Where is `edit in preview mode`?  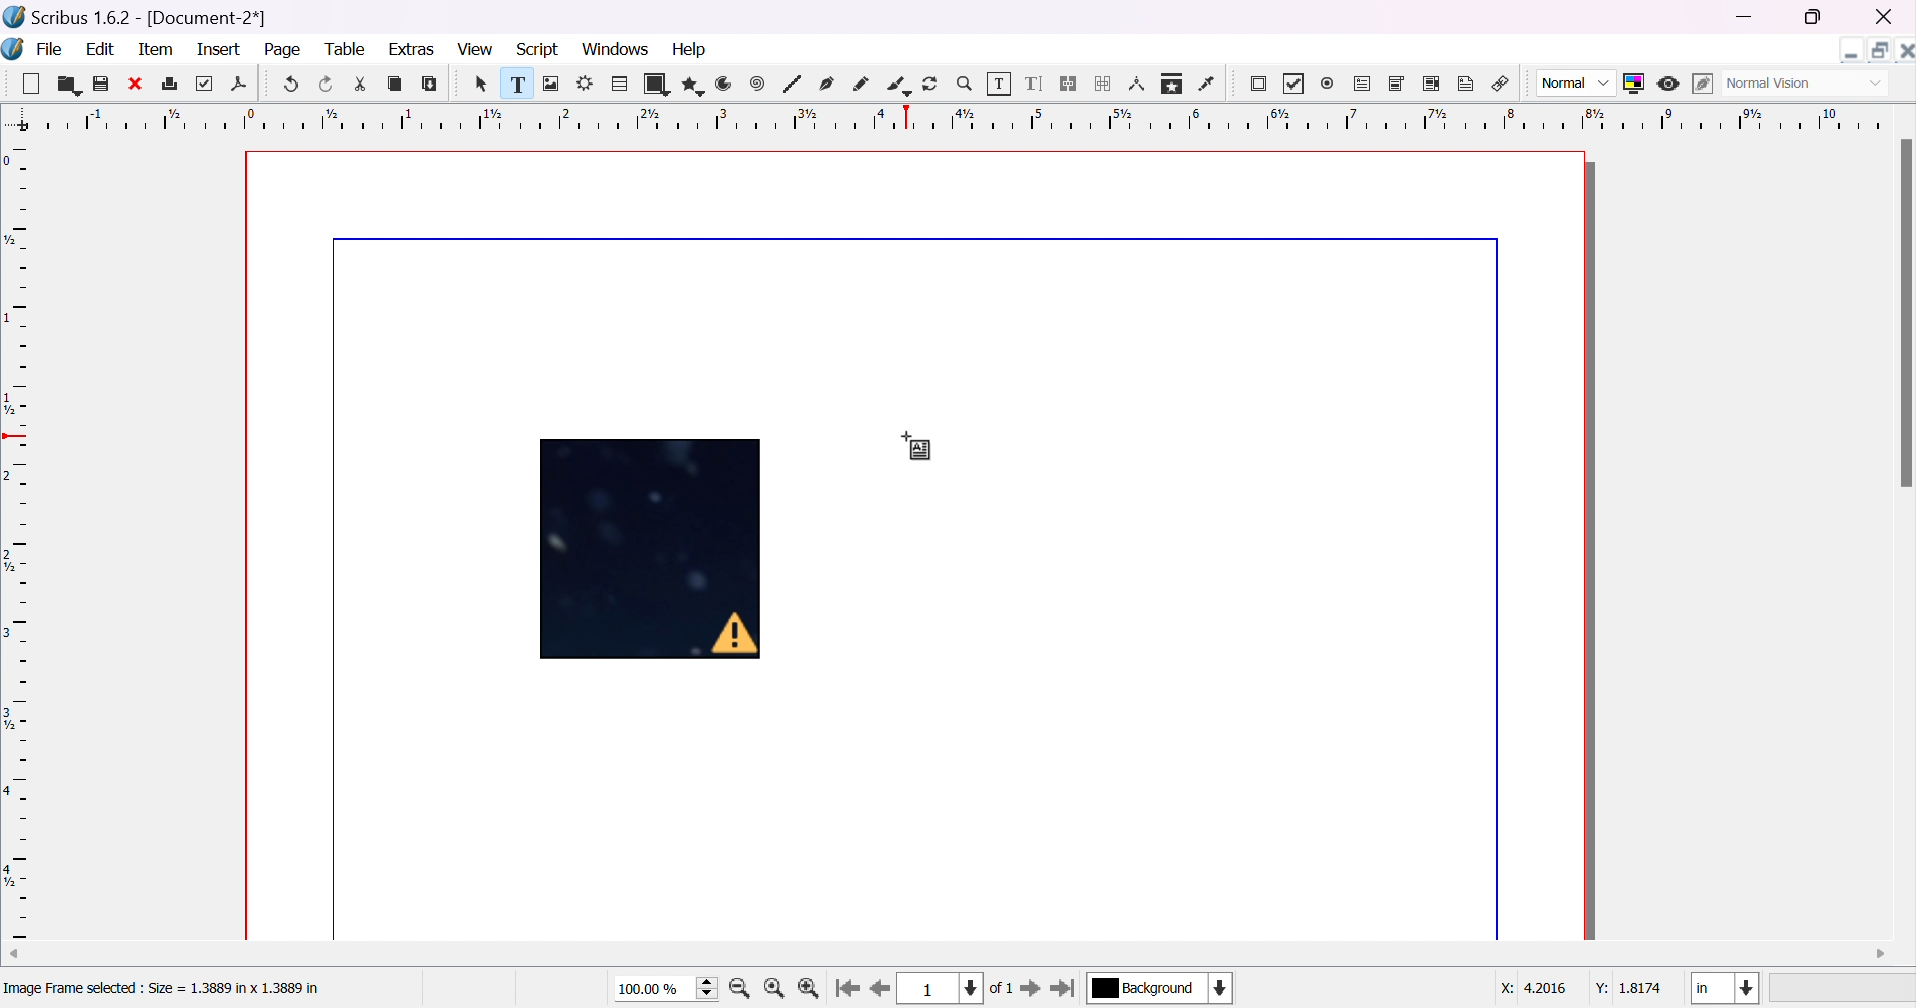 edit in preview mode is located at coordinates (1699, 84).